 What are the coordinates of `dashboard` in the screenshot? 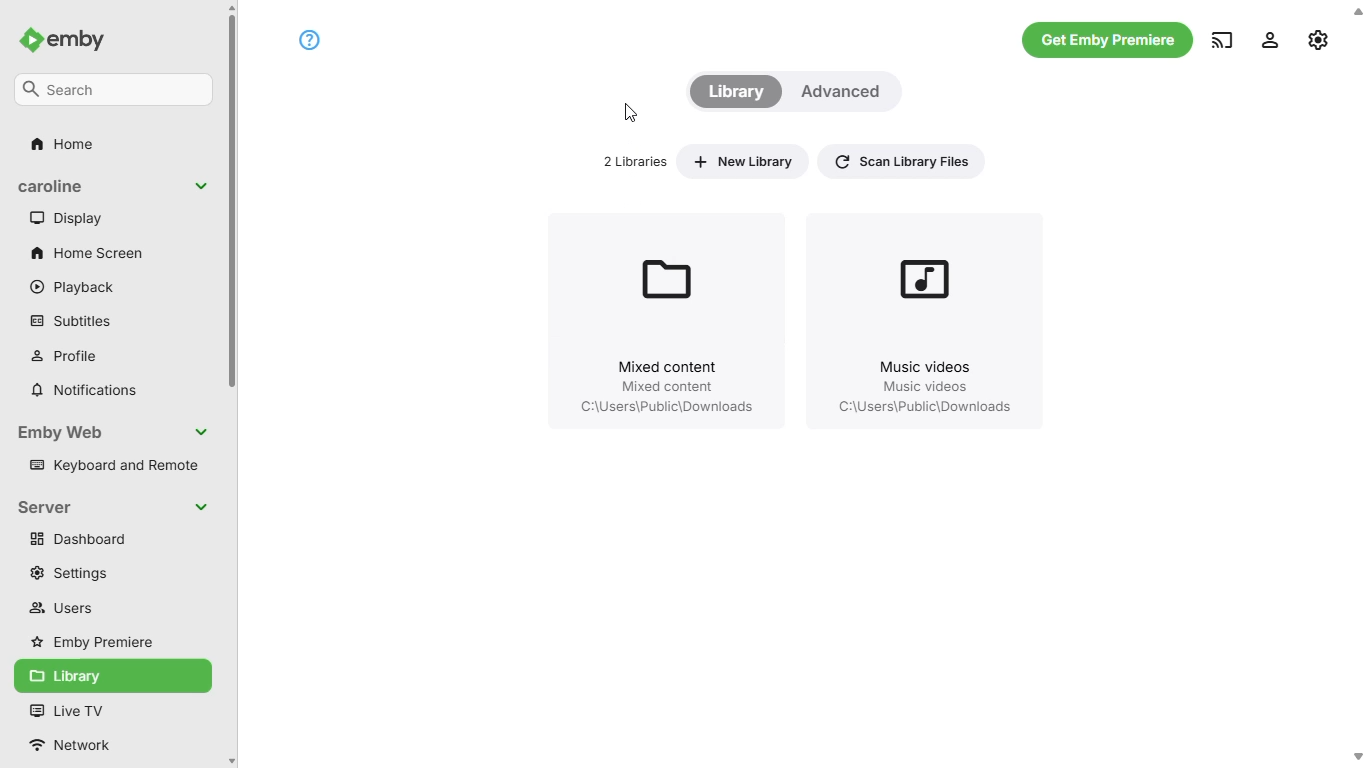 It's located at (112, 539).